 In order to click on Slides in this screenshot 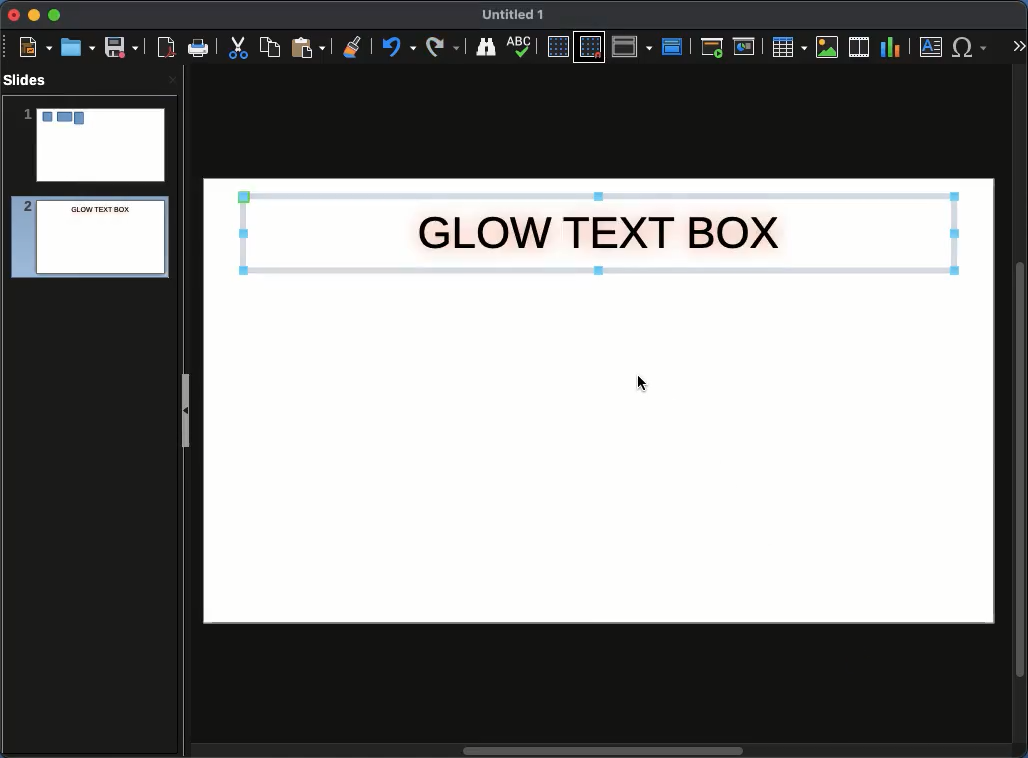, I will do `click(31, 80)`.